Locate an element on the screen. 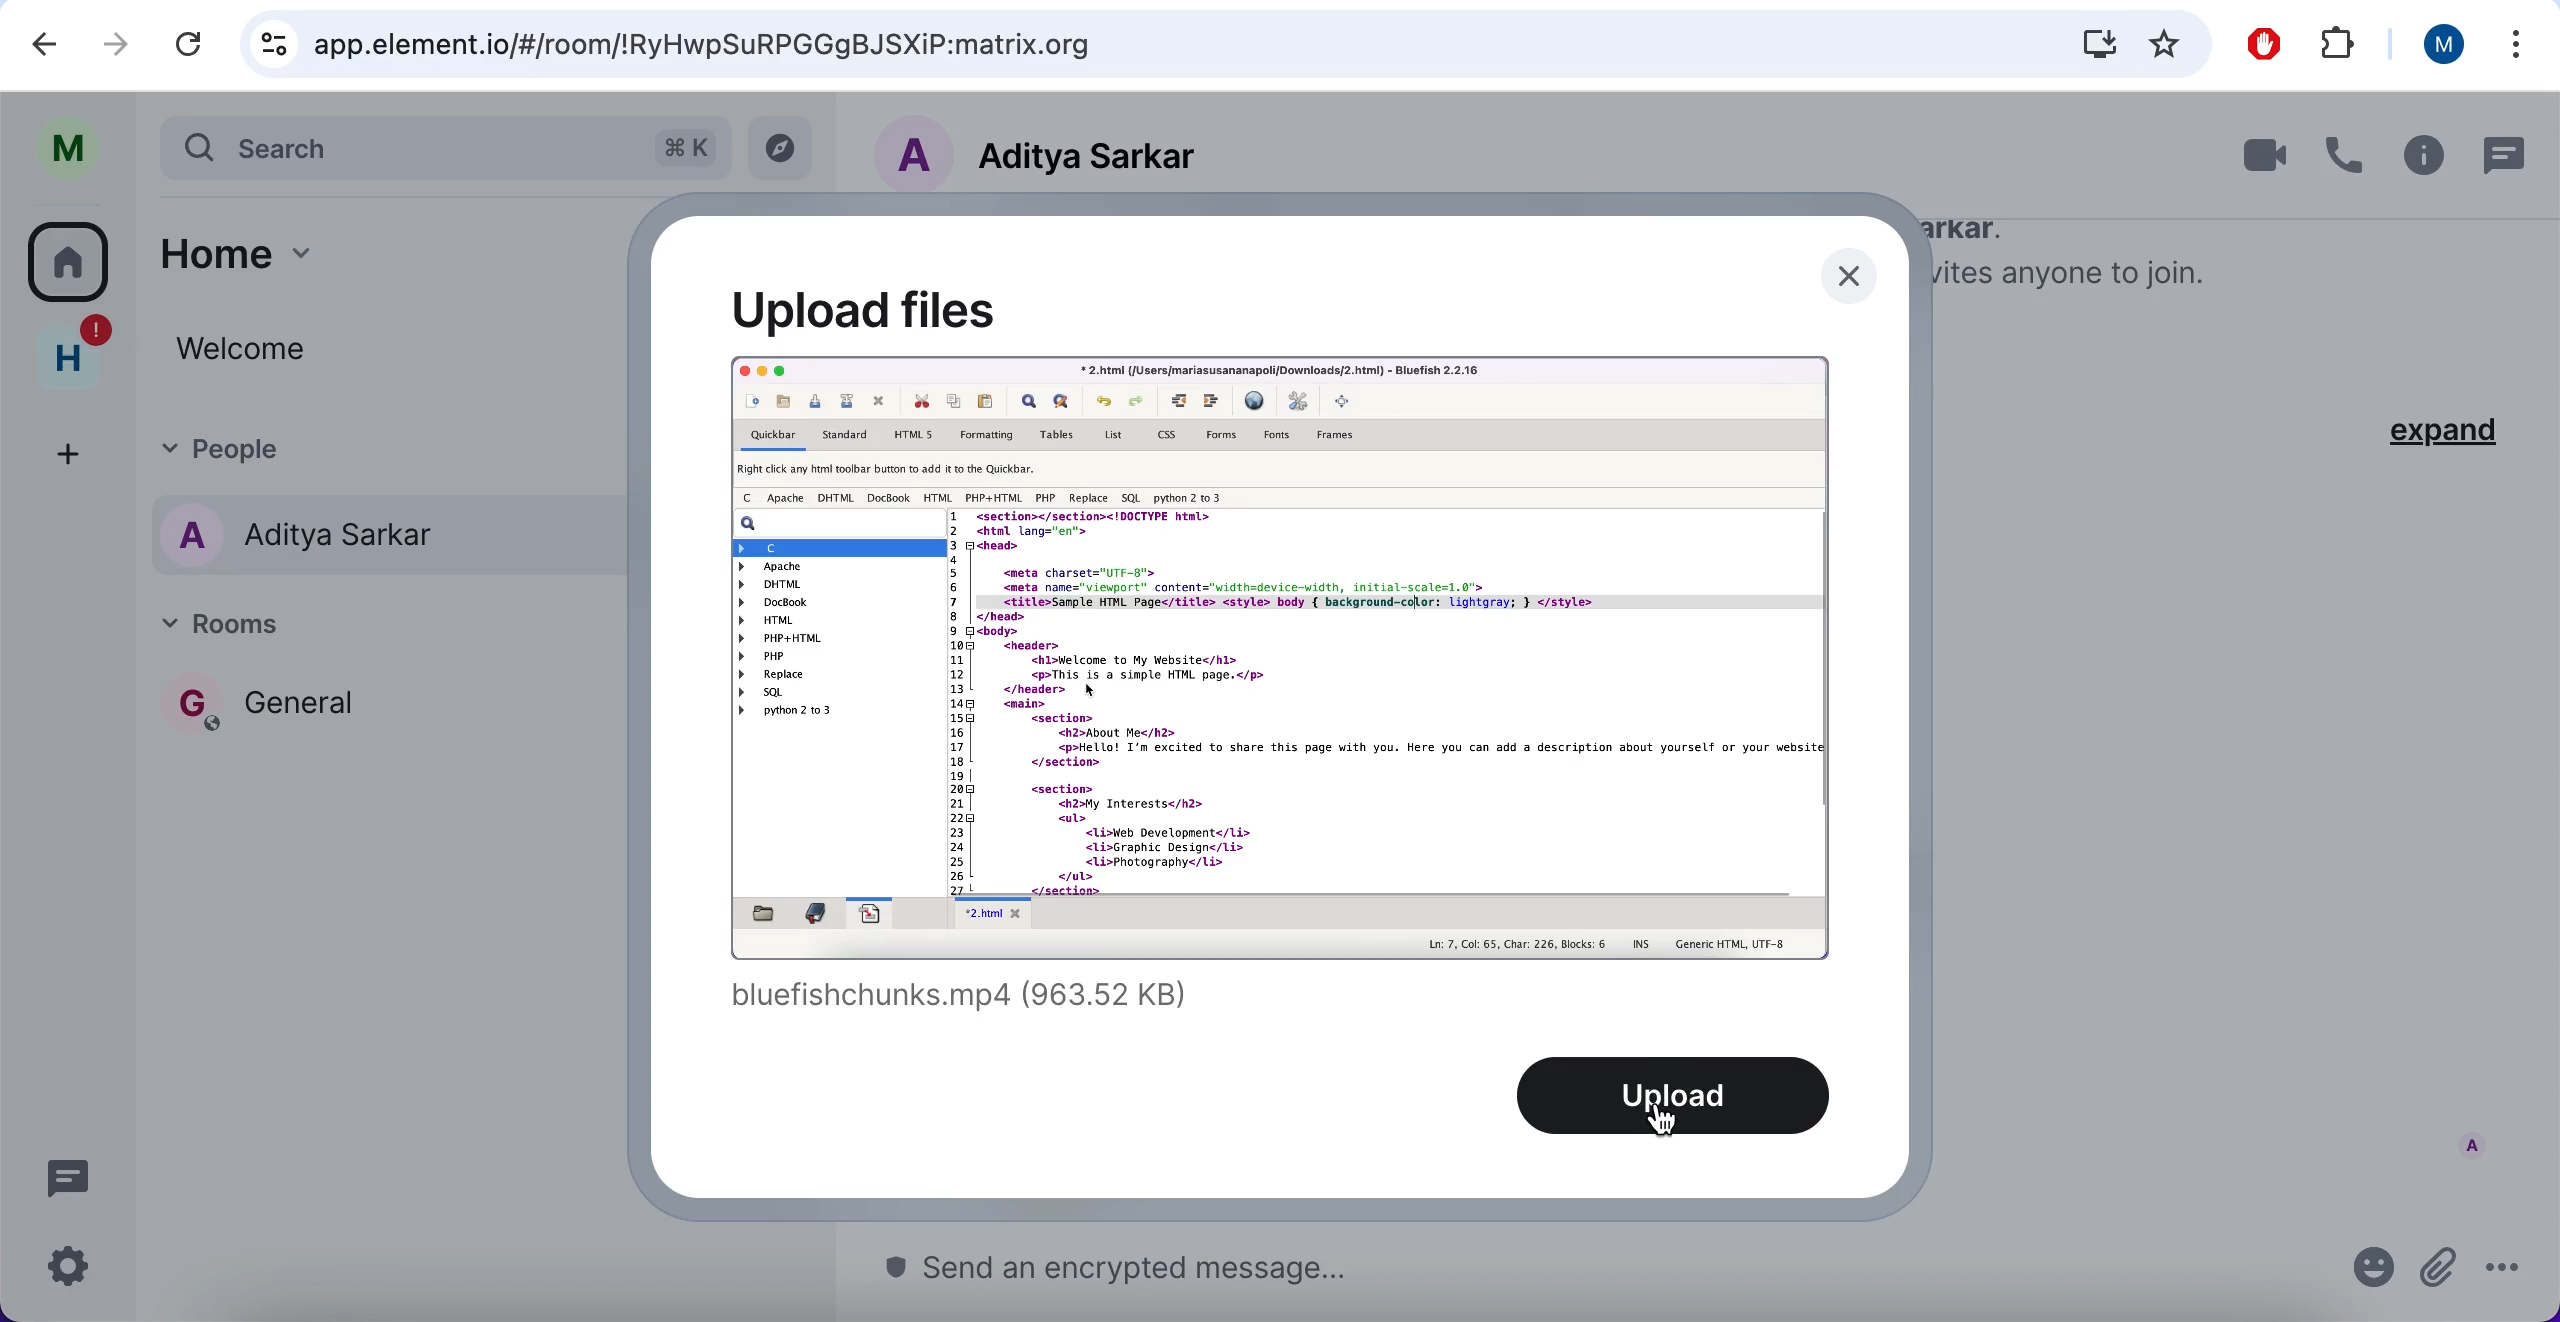 The width and height of the screenshot is (2560, 1322). undo is located at coordinates (54, 44).